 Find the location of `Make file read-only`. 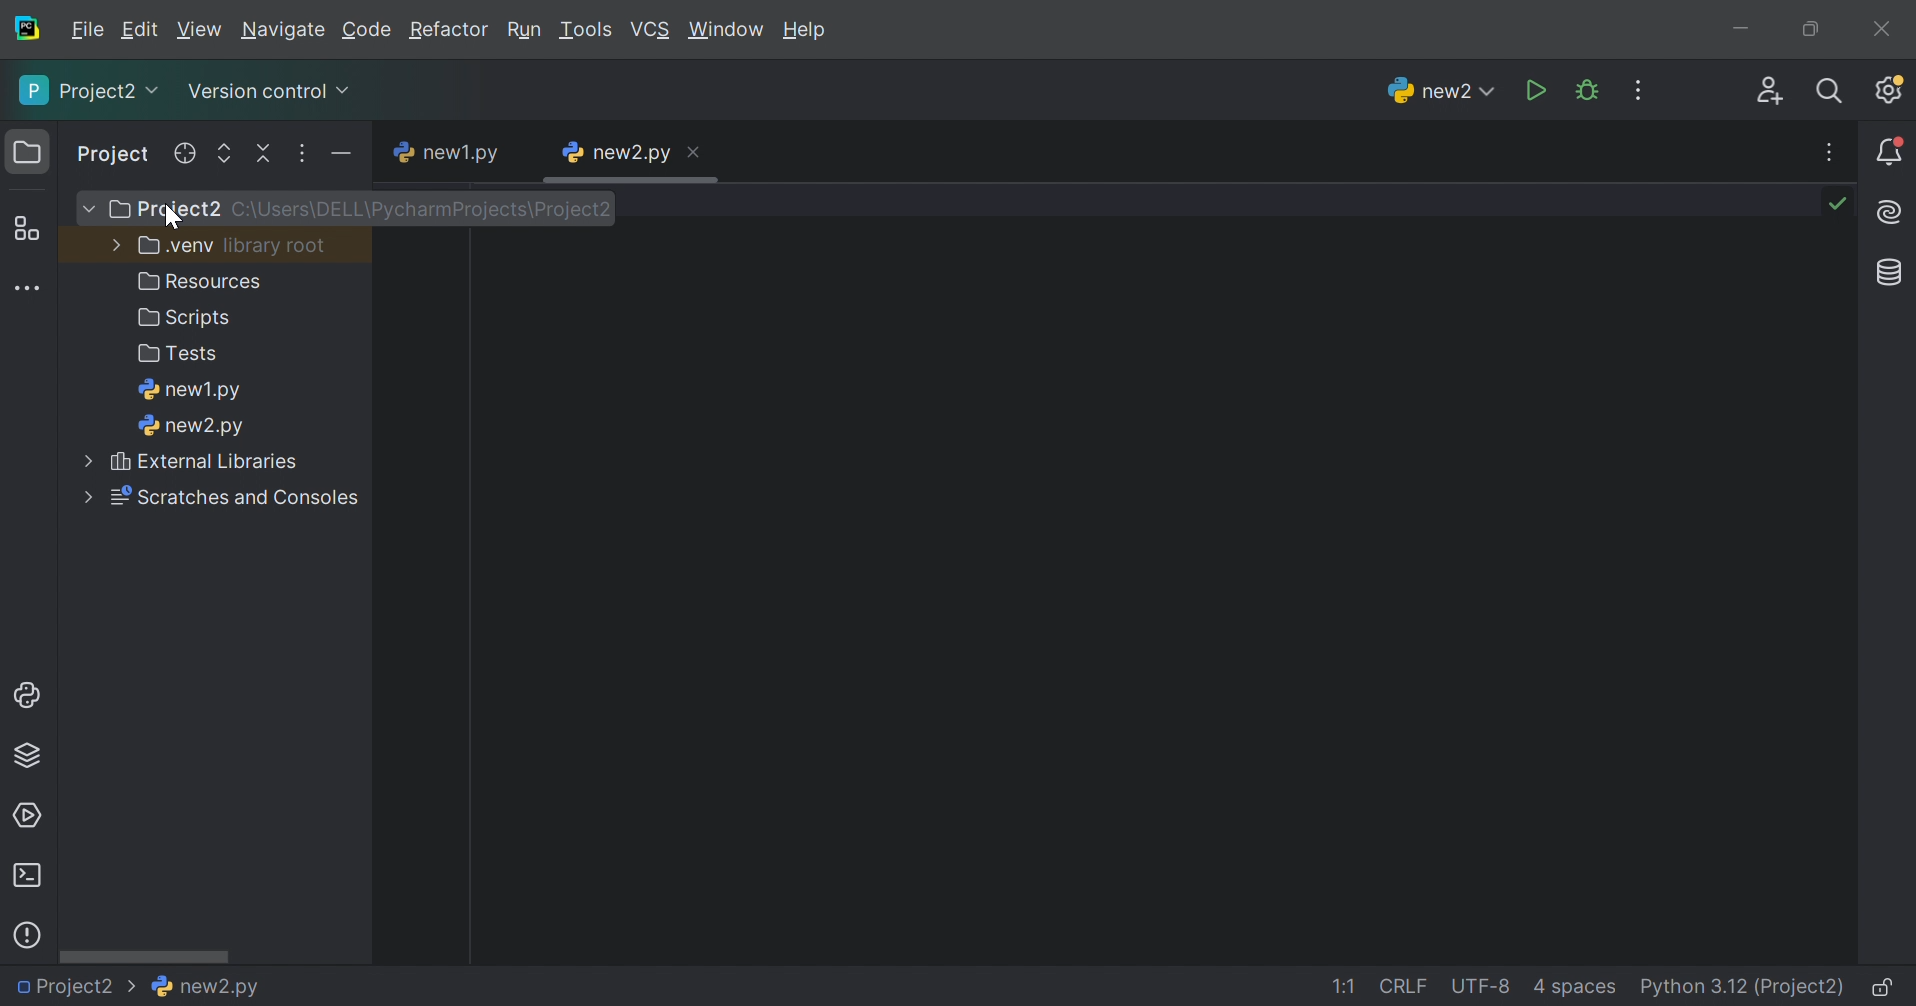

Make file read-only is located at coordinates (1885, 990).